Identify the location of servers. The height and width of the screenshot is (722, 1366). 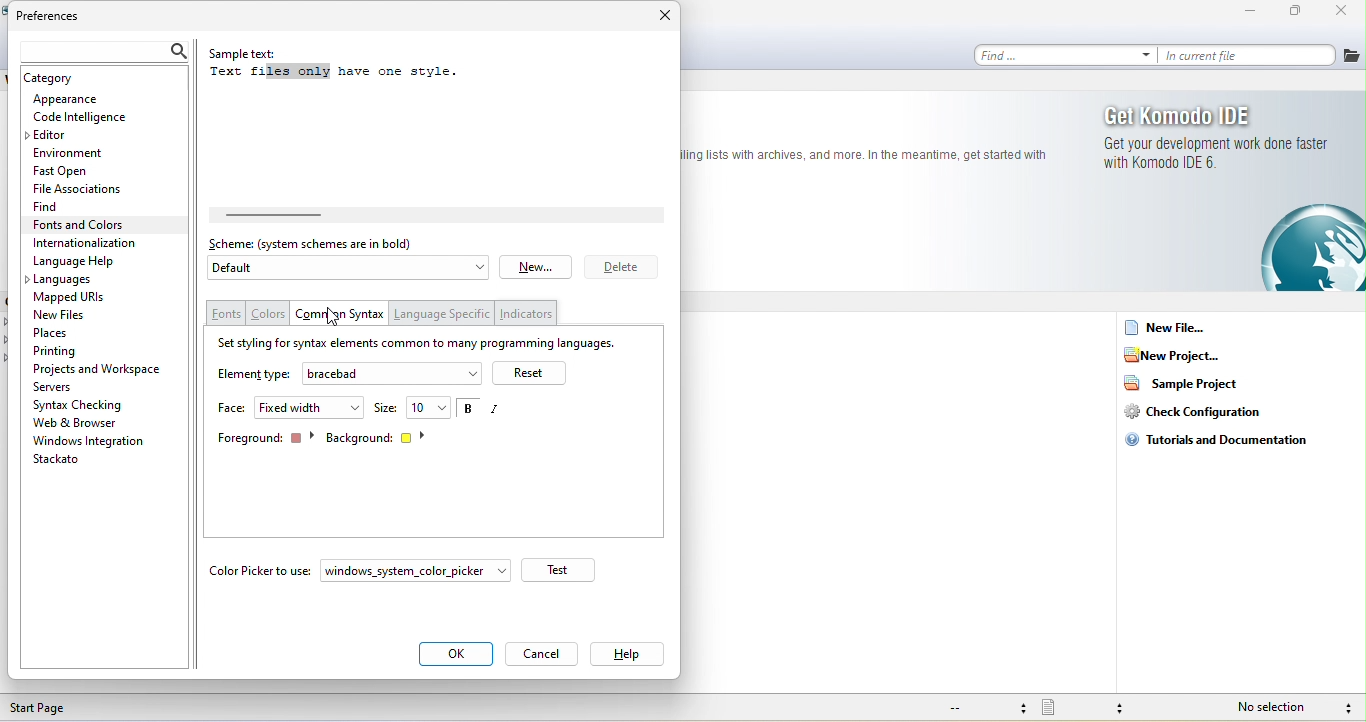
(66, 387).